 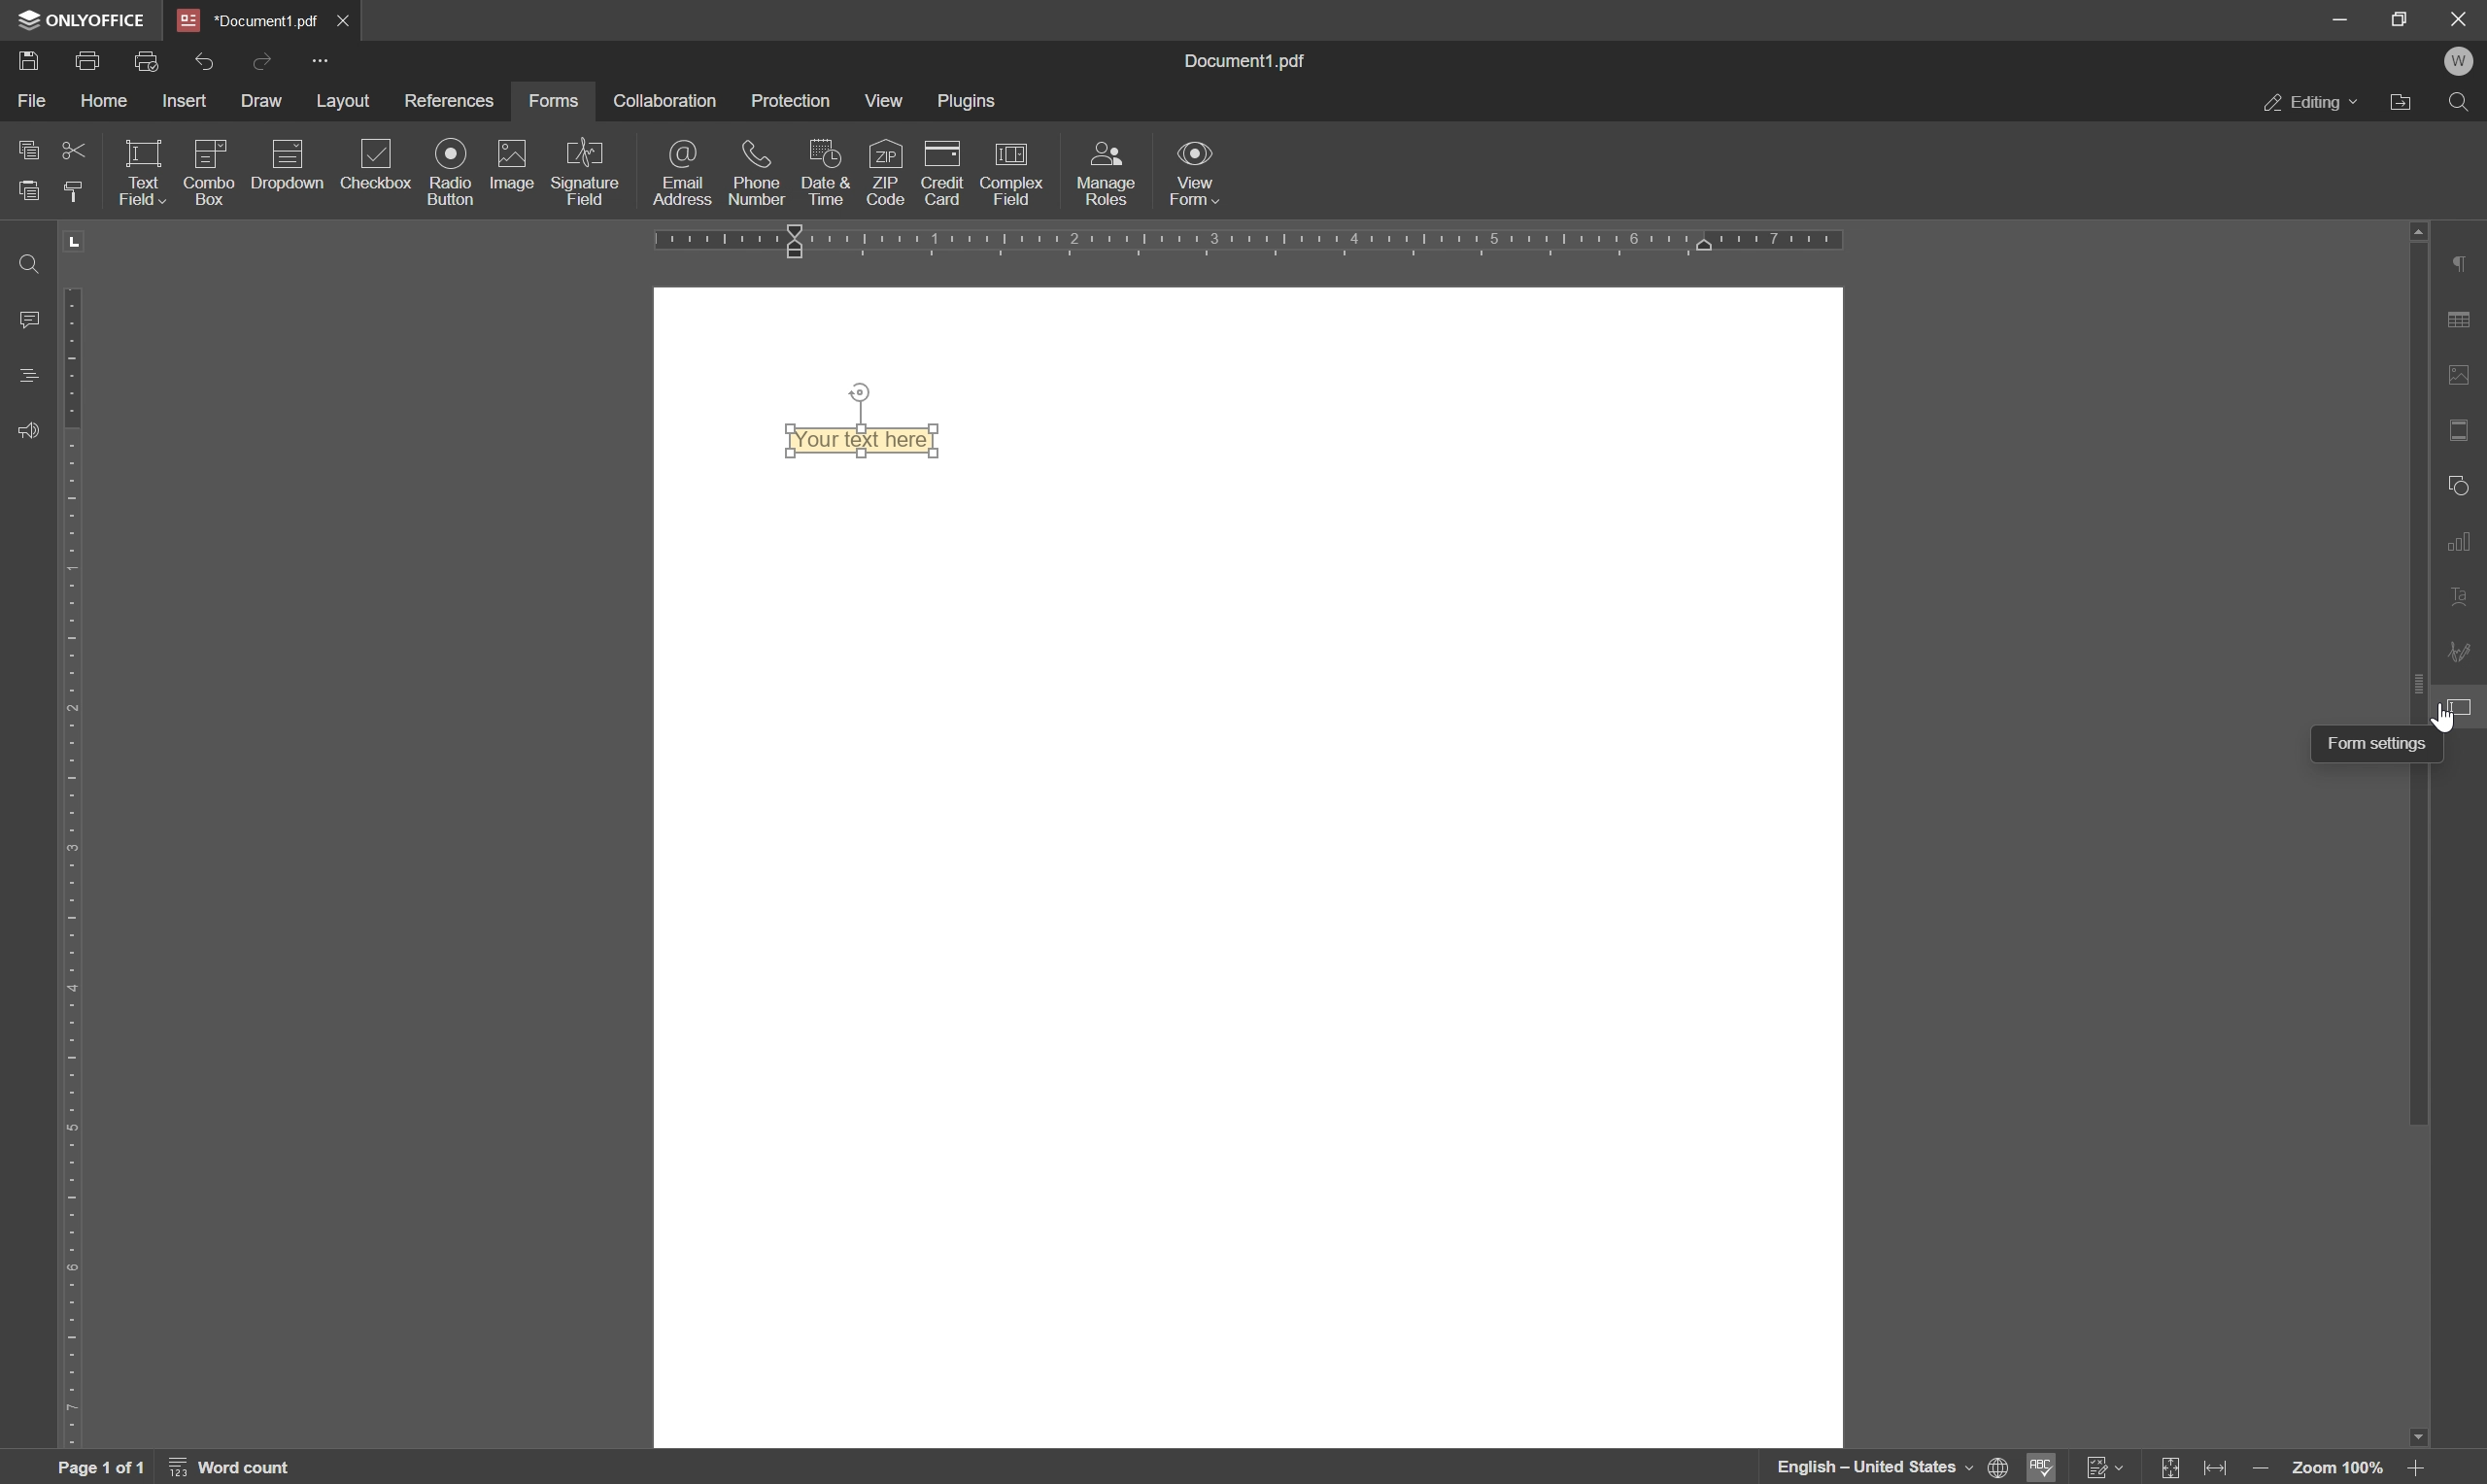 I want to click on Save, so click(x=30, y=63).